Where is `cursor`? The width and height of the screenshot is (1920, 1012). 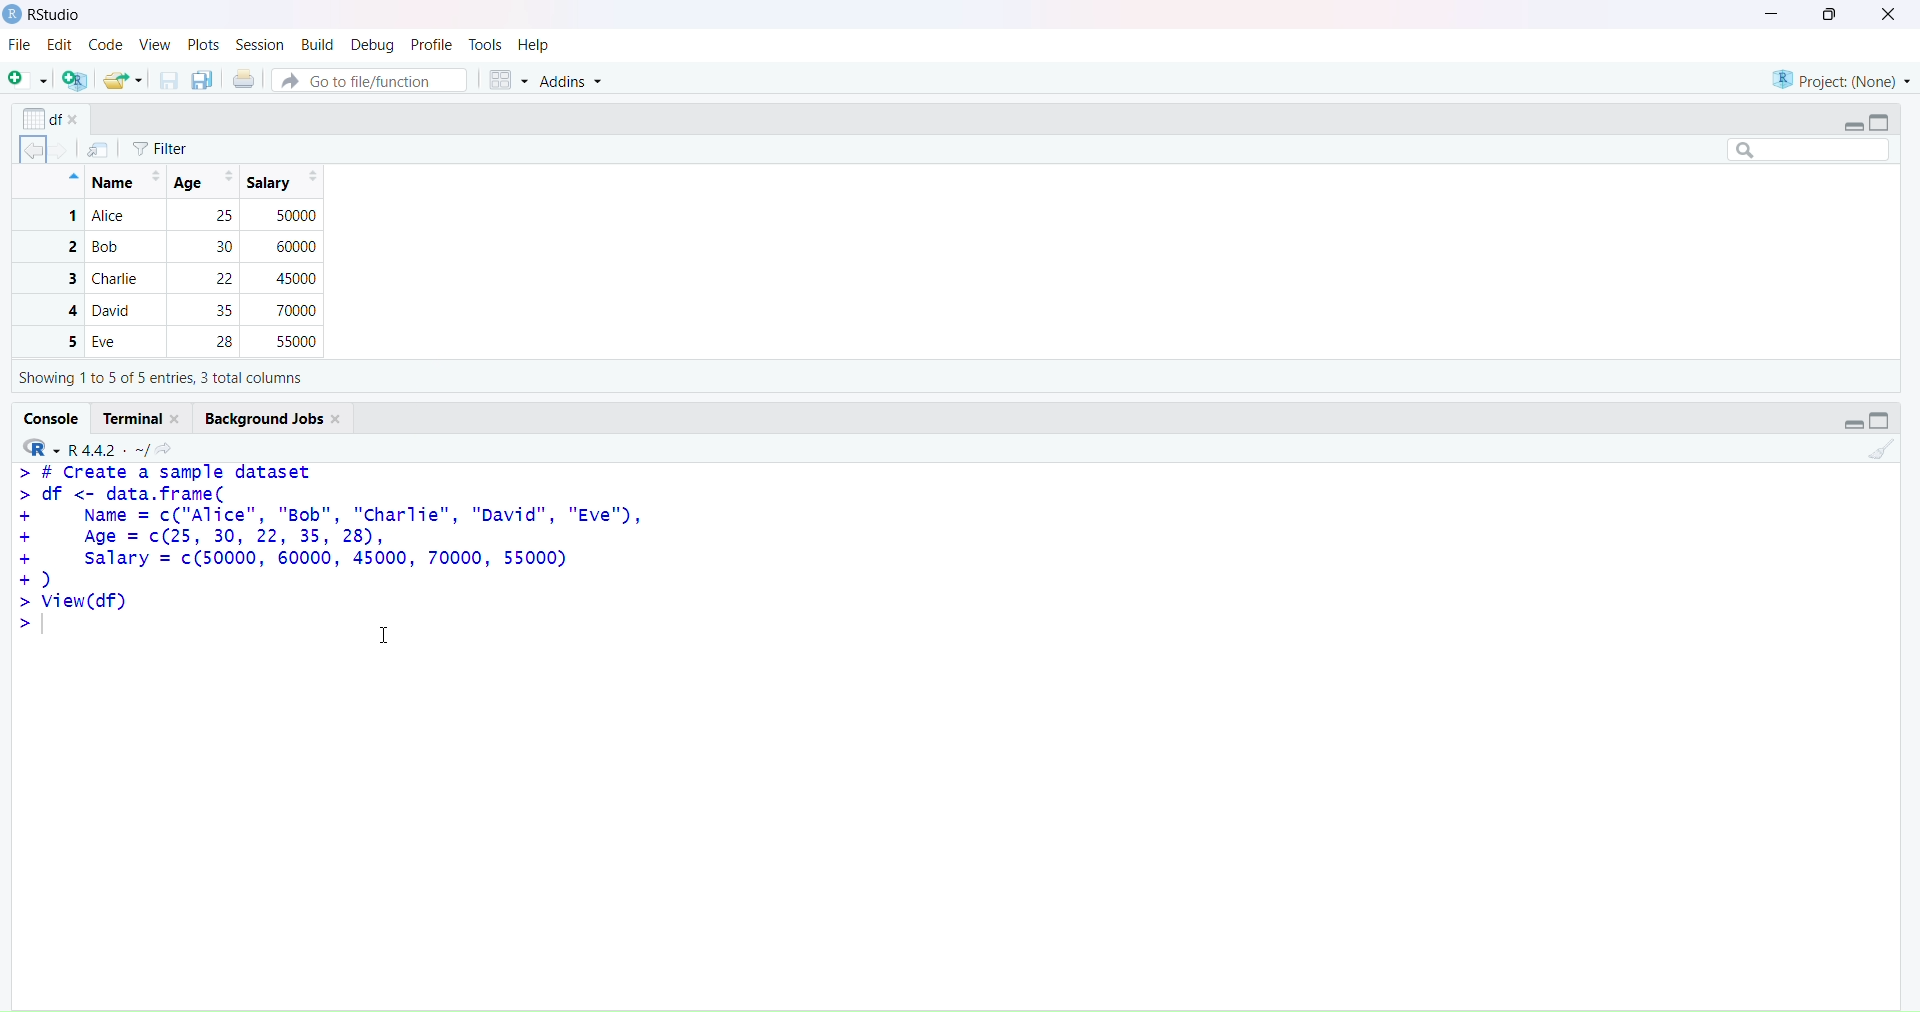 cursor is located at coordinates (389, 633).